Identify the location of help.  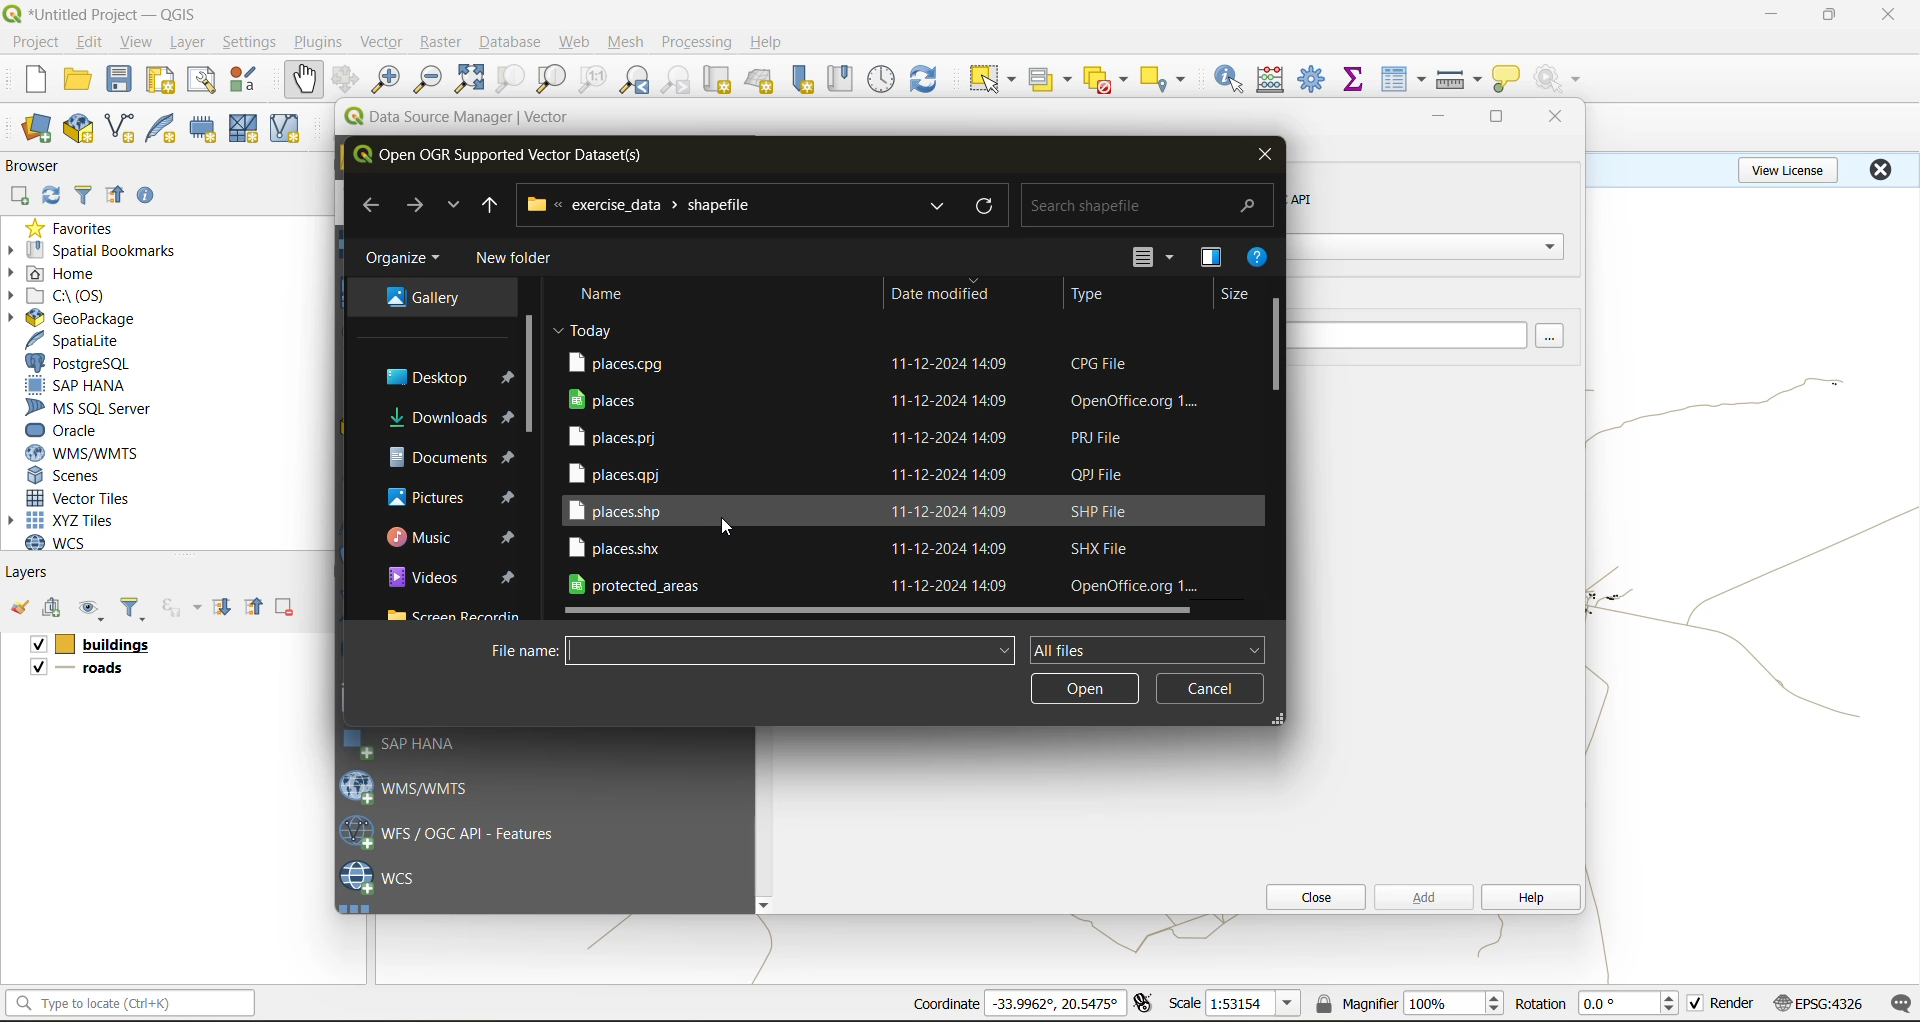
(769, 42).